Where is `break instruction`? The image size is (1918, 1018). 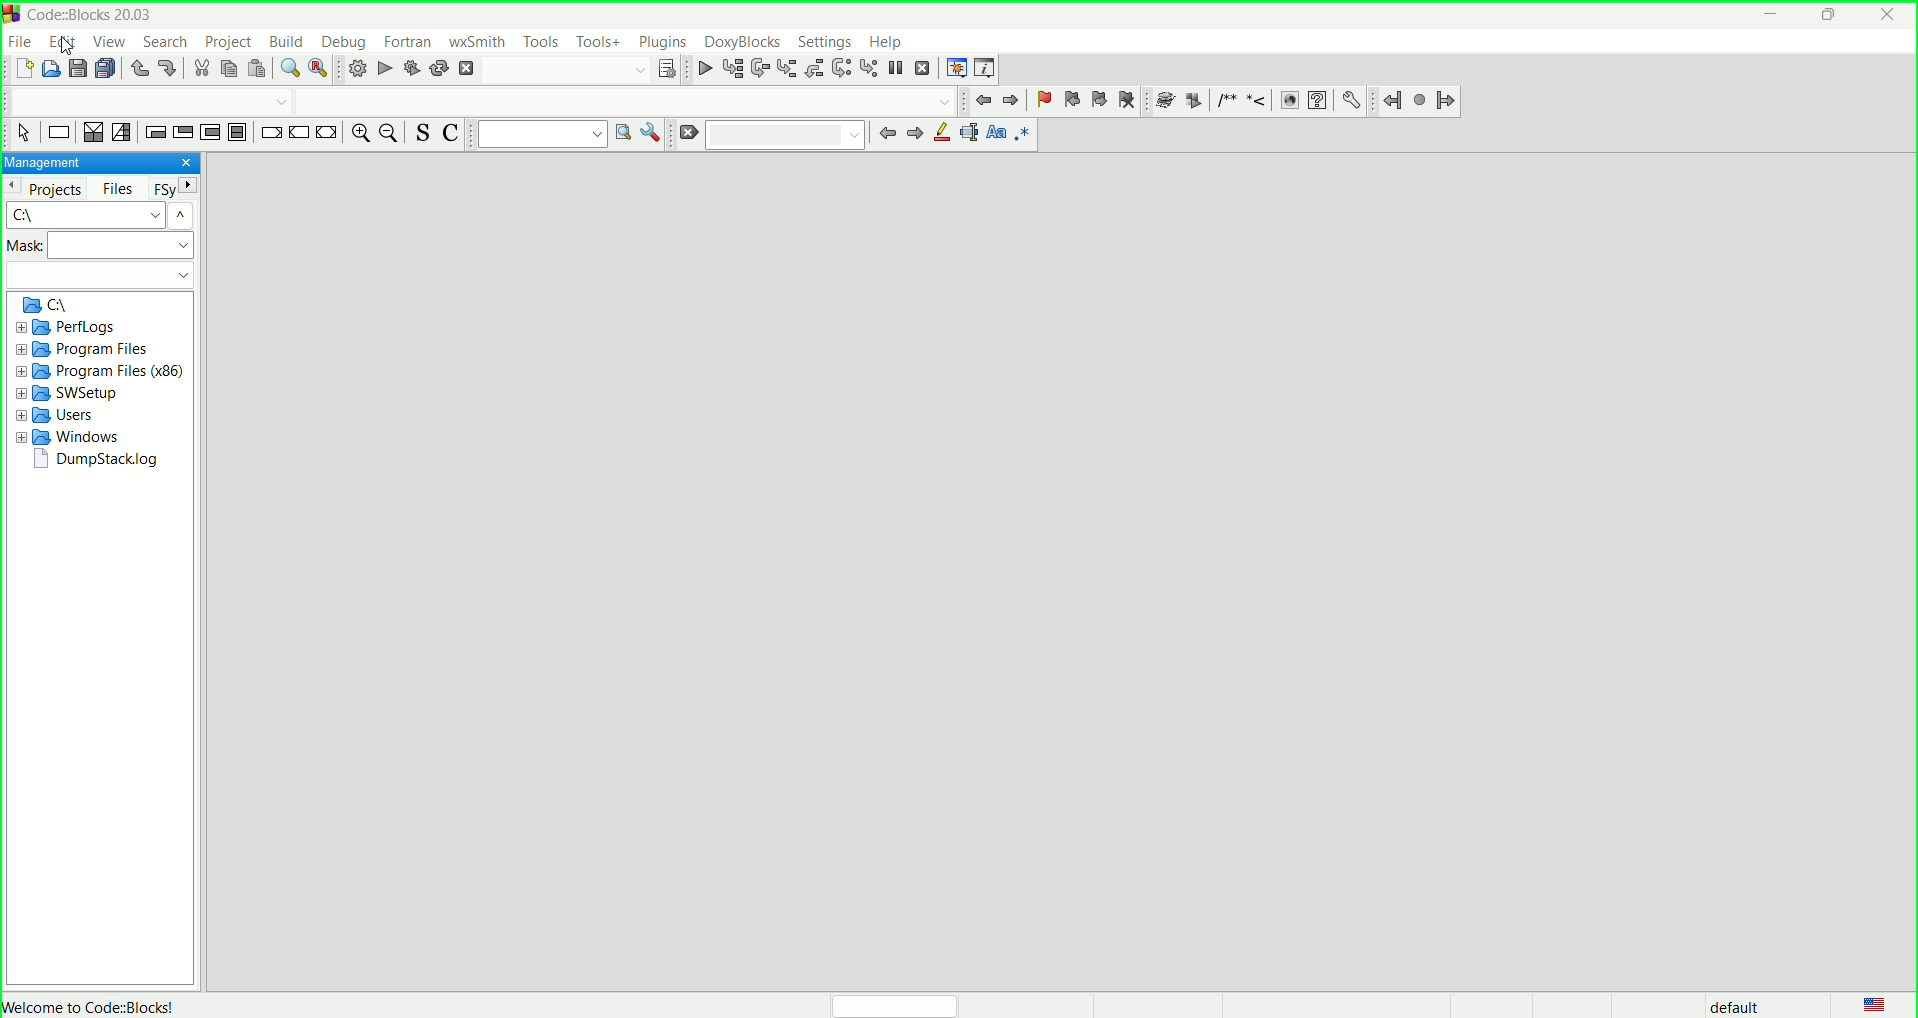 break instruction is located at coordinates (272, 135).